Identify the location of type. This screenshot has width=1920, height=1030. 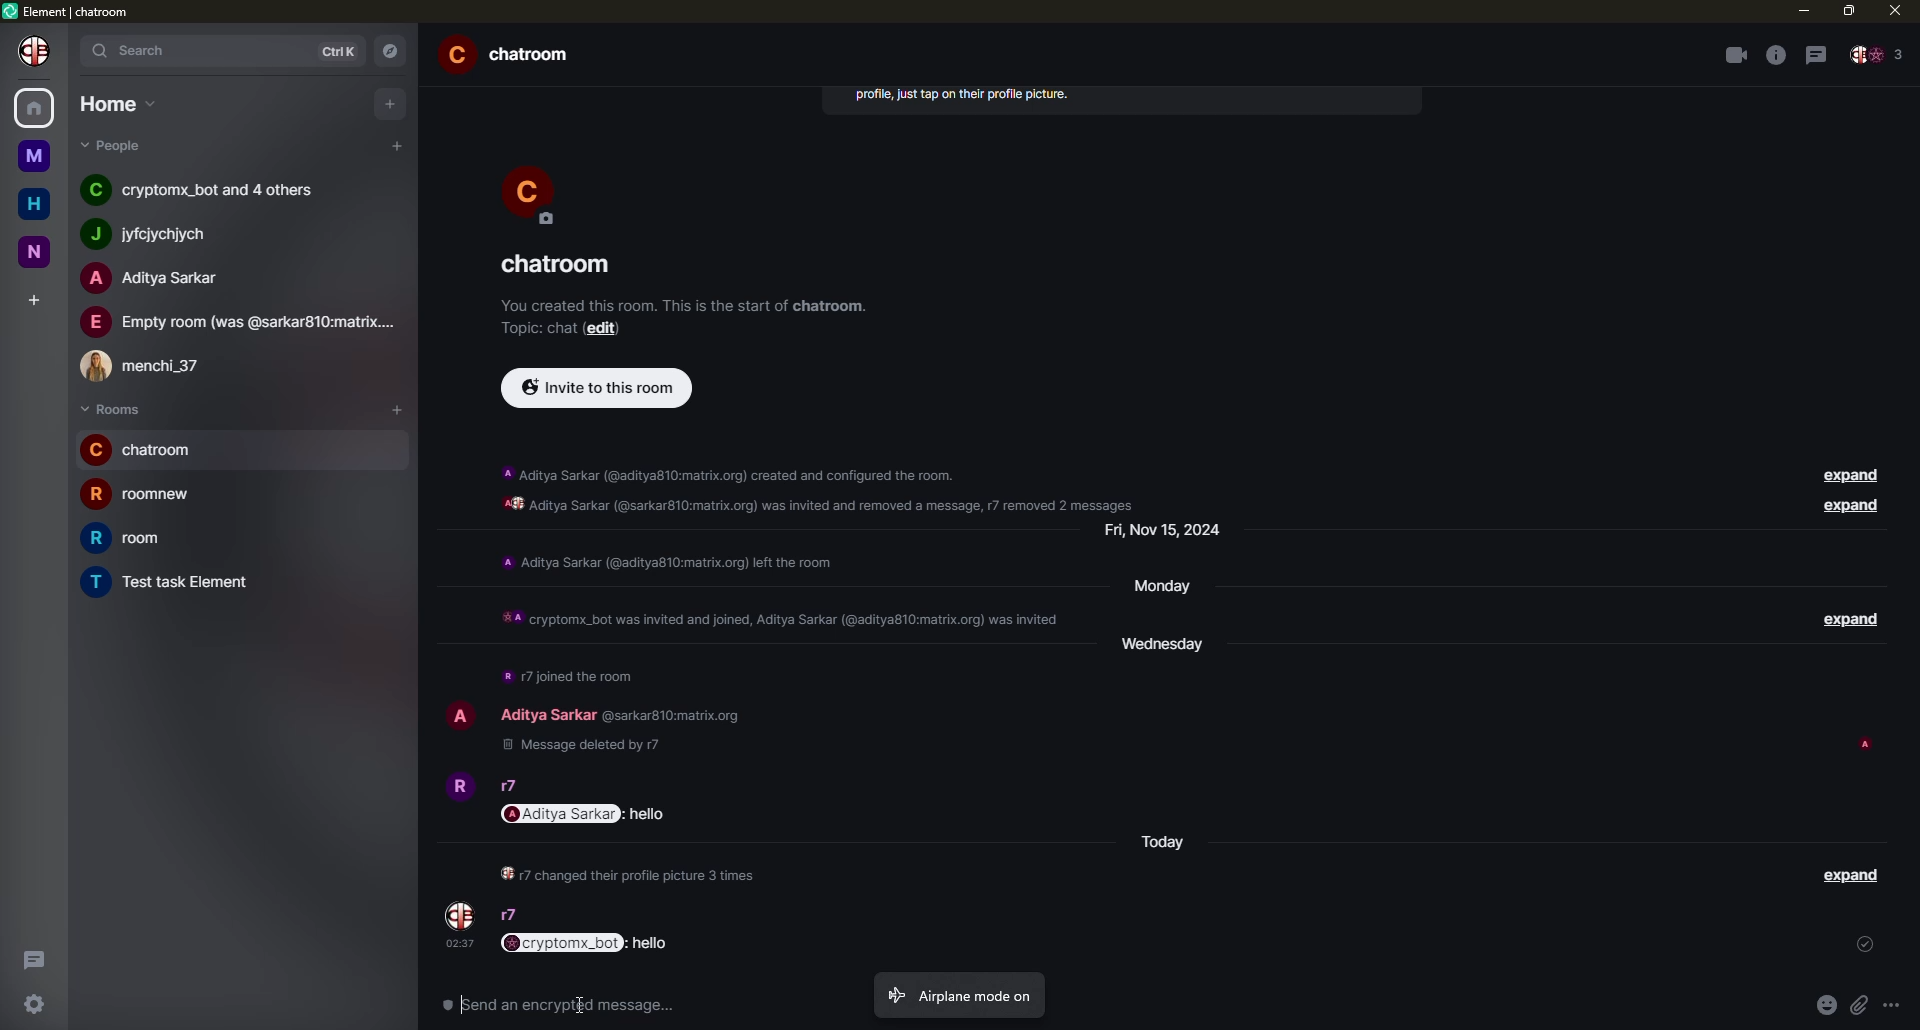
(556, 1008).